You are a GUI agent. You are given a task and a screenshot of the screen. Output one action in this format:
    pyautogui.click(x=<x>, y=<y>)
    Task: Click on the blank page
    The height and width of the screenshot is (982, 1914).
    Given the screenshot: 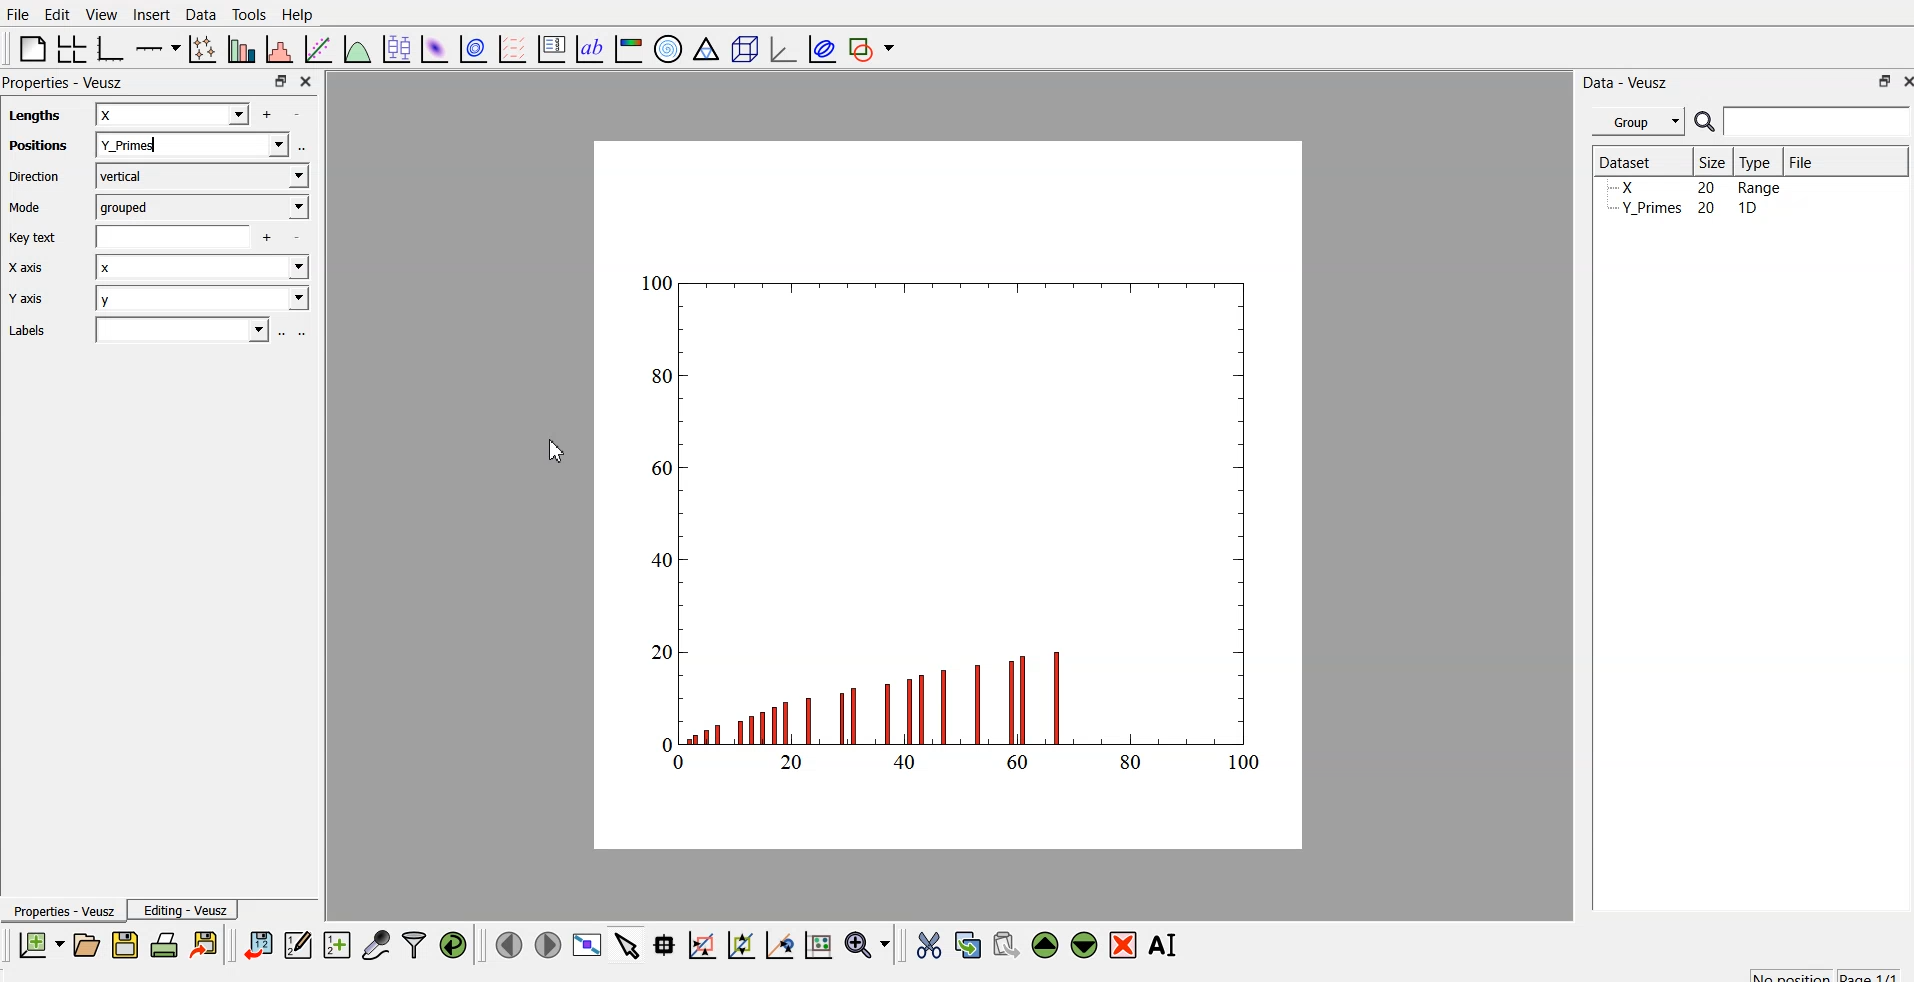 What is the action you would take?
    pyautogui.click(x=27, y=48)
    